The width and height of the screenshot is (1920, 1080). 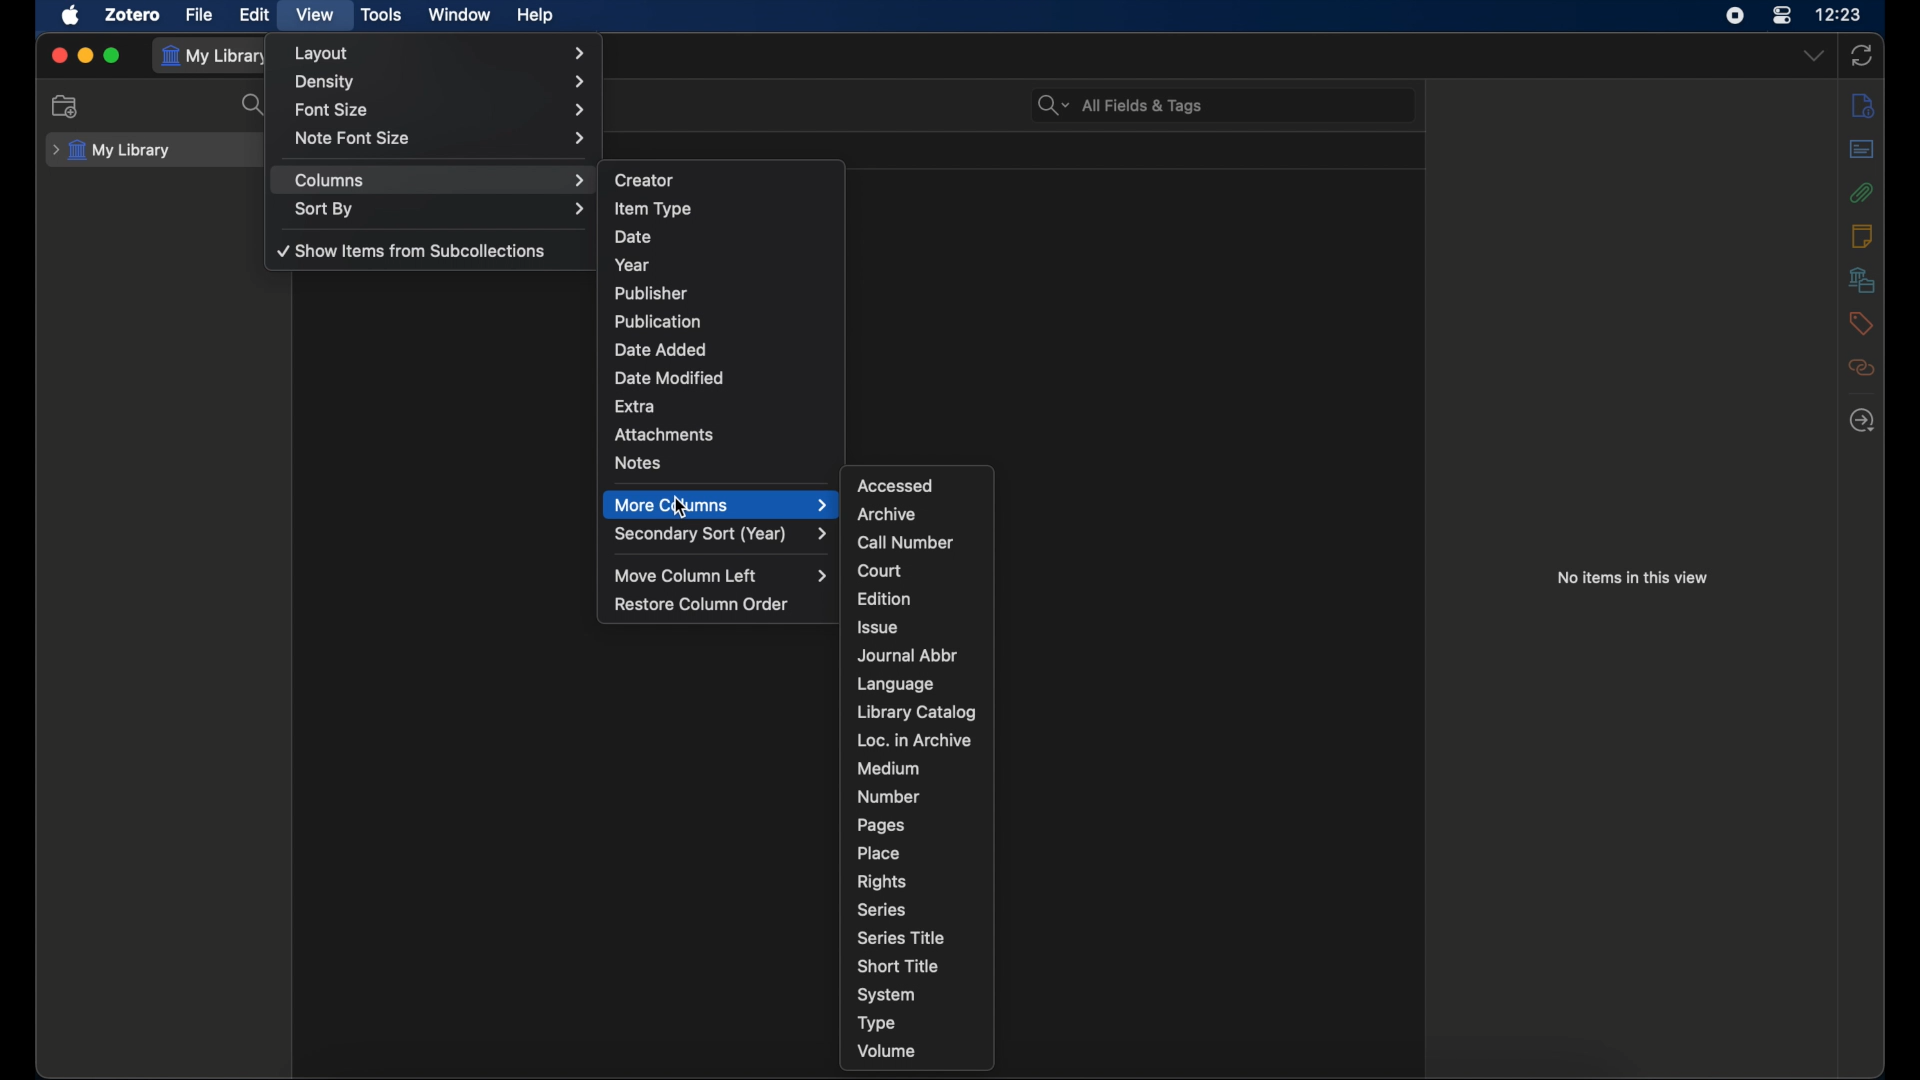 What do you see at coordinates (722, 505) in the screenshot?
I see `more columns` at bounding box center [722, 505].